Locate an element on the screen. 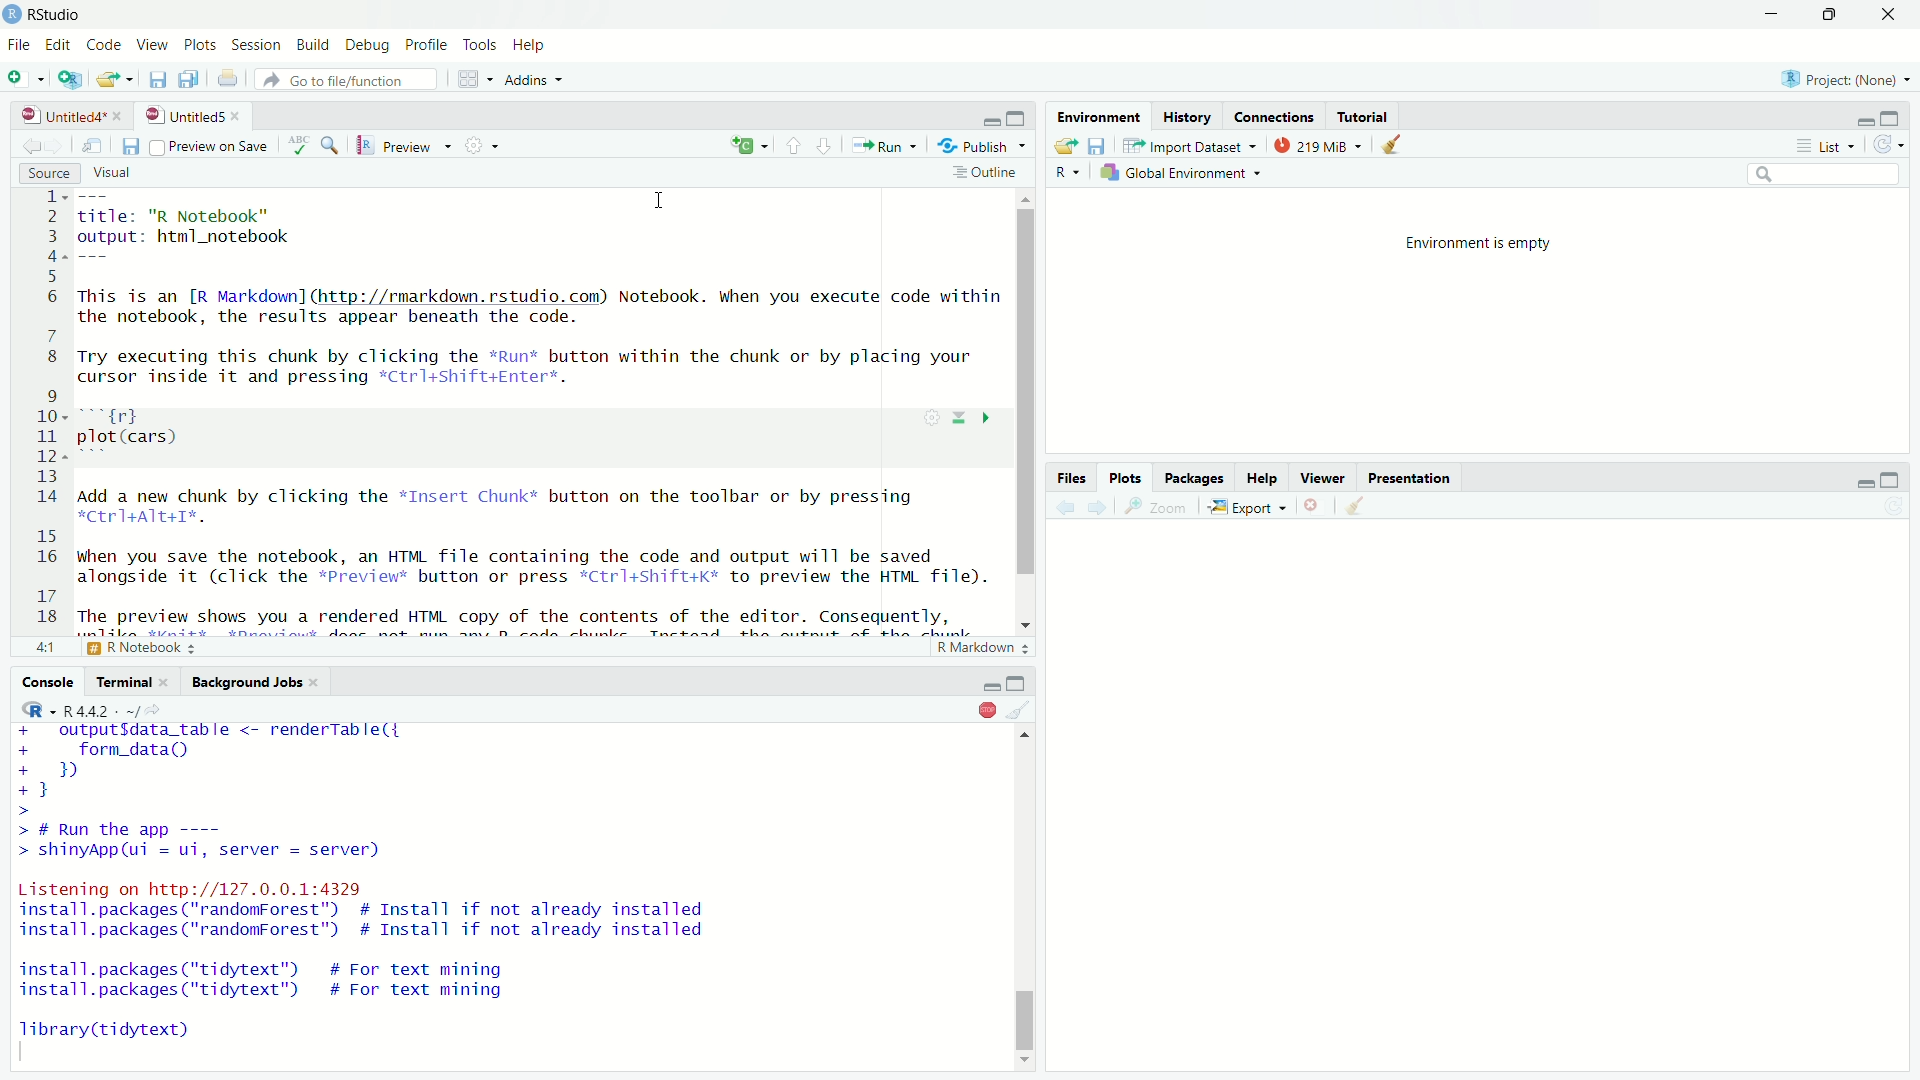 This screenshot has width=1920, height=1080. Debug is located at coordinates (368, 46).